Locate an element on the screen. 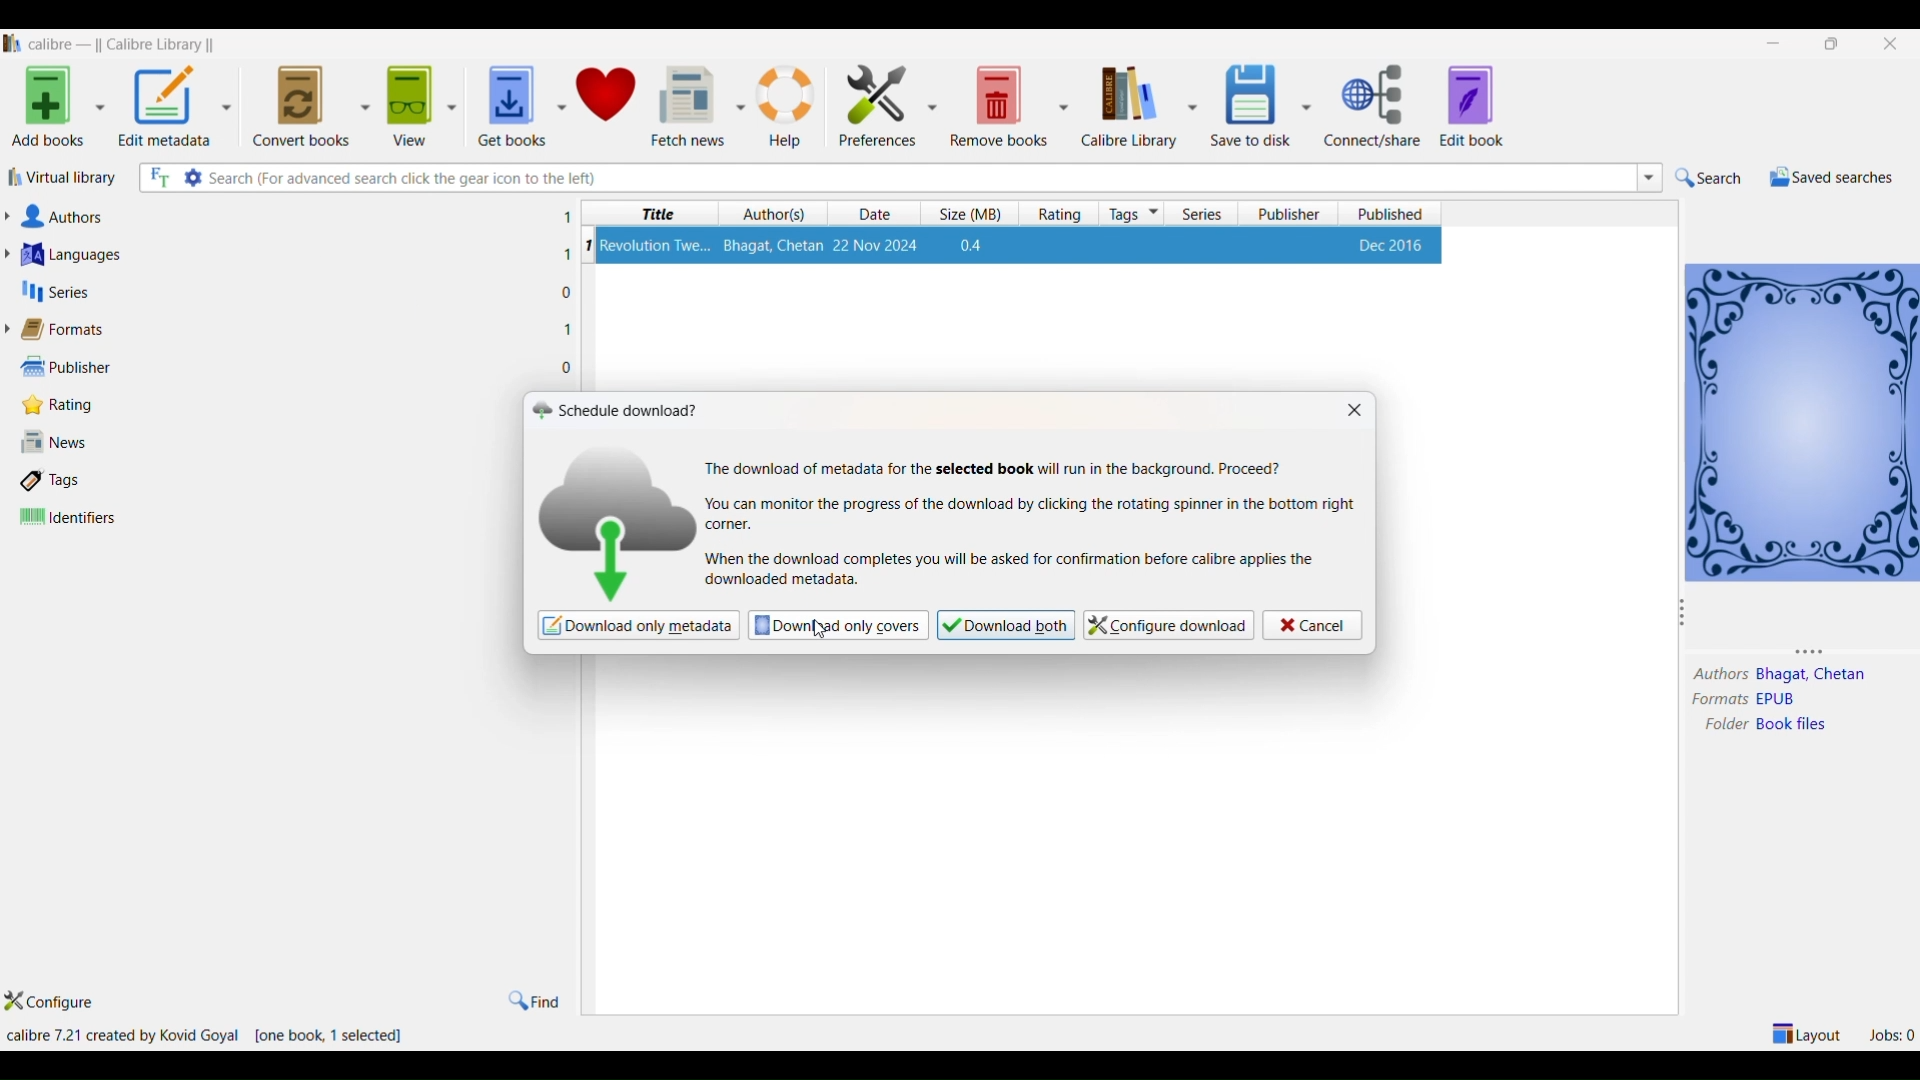  convert books is located at coordinates (301, 103).